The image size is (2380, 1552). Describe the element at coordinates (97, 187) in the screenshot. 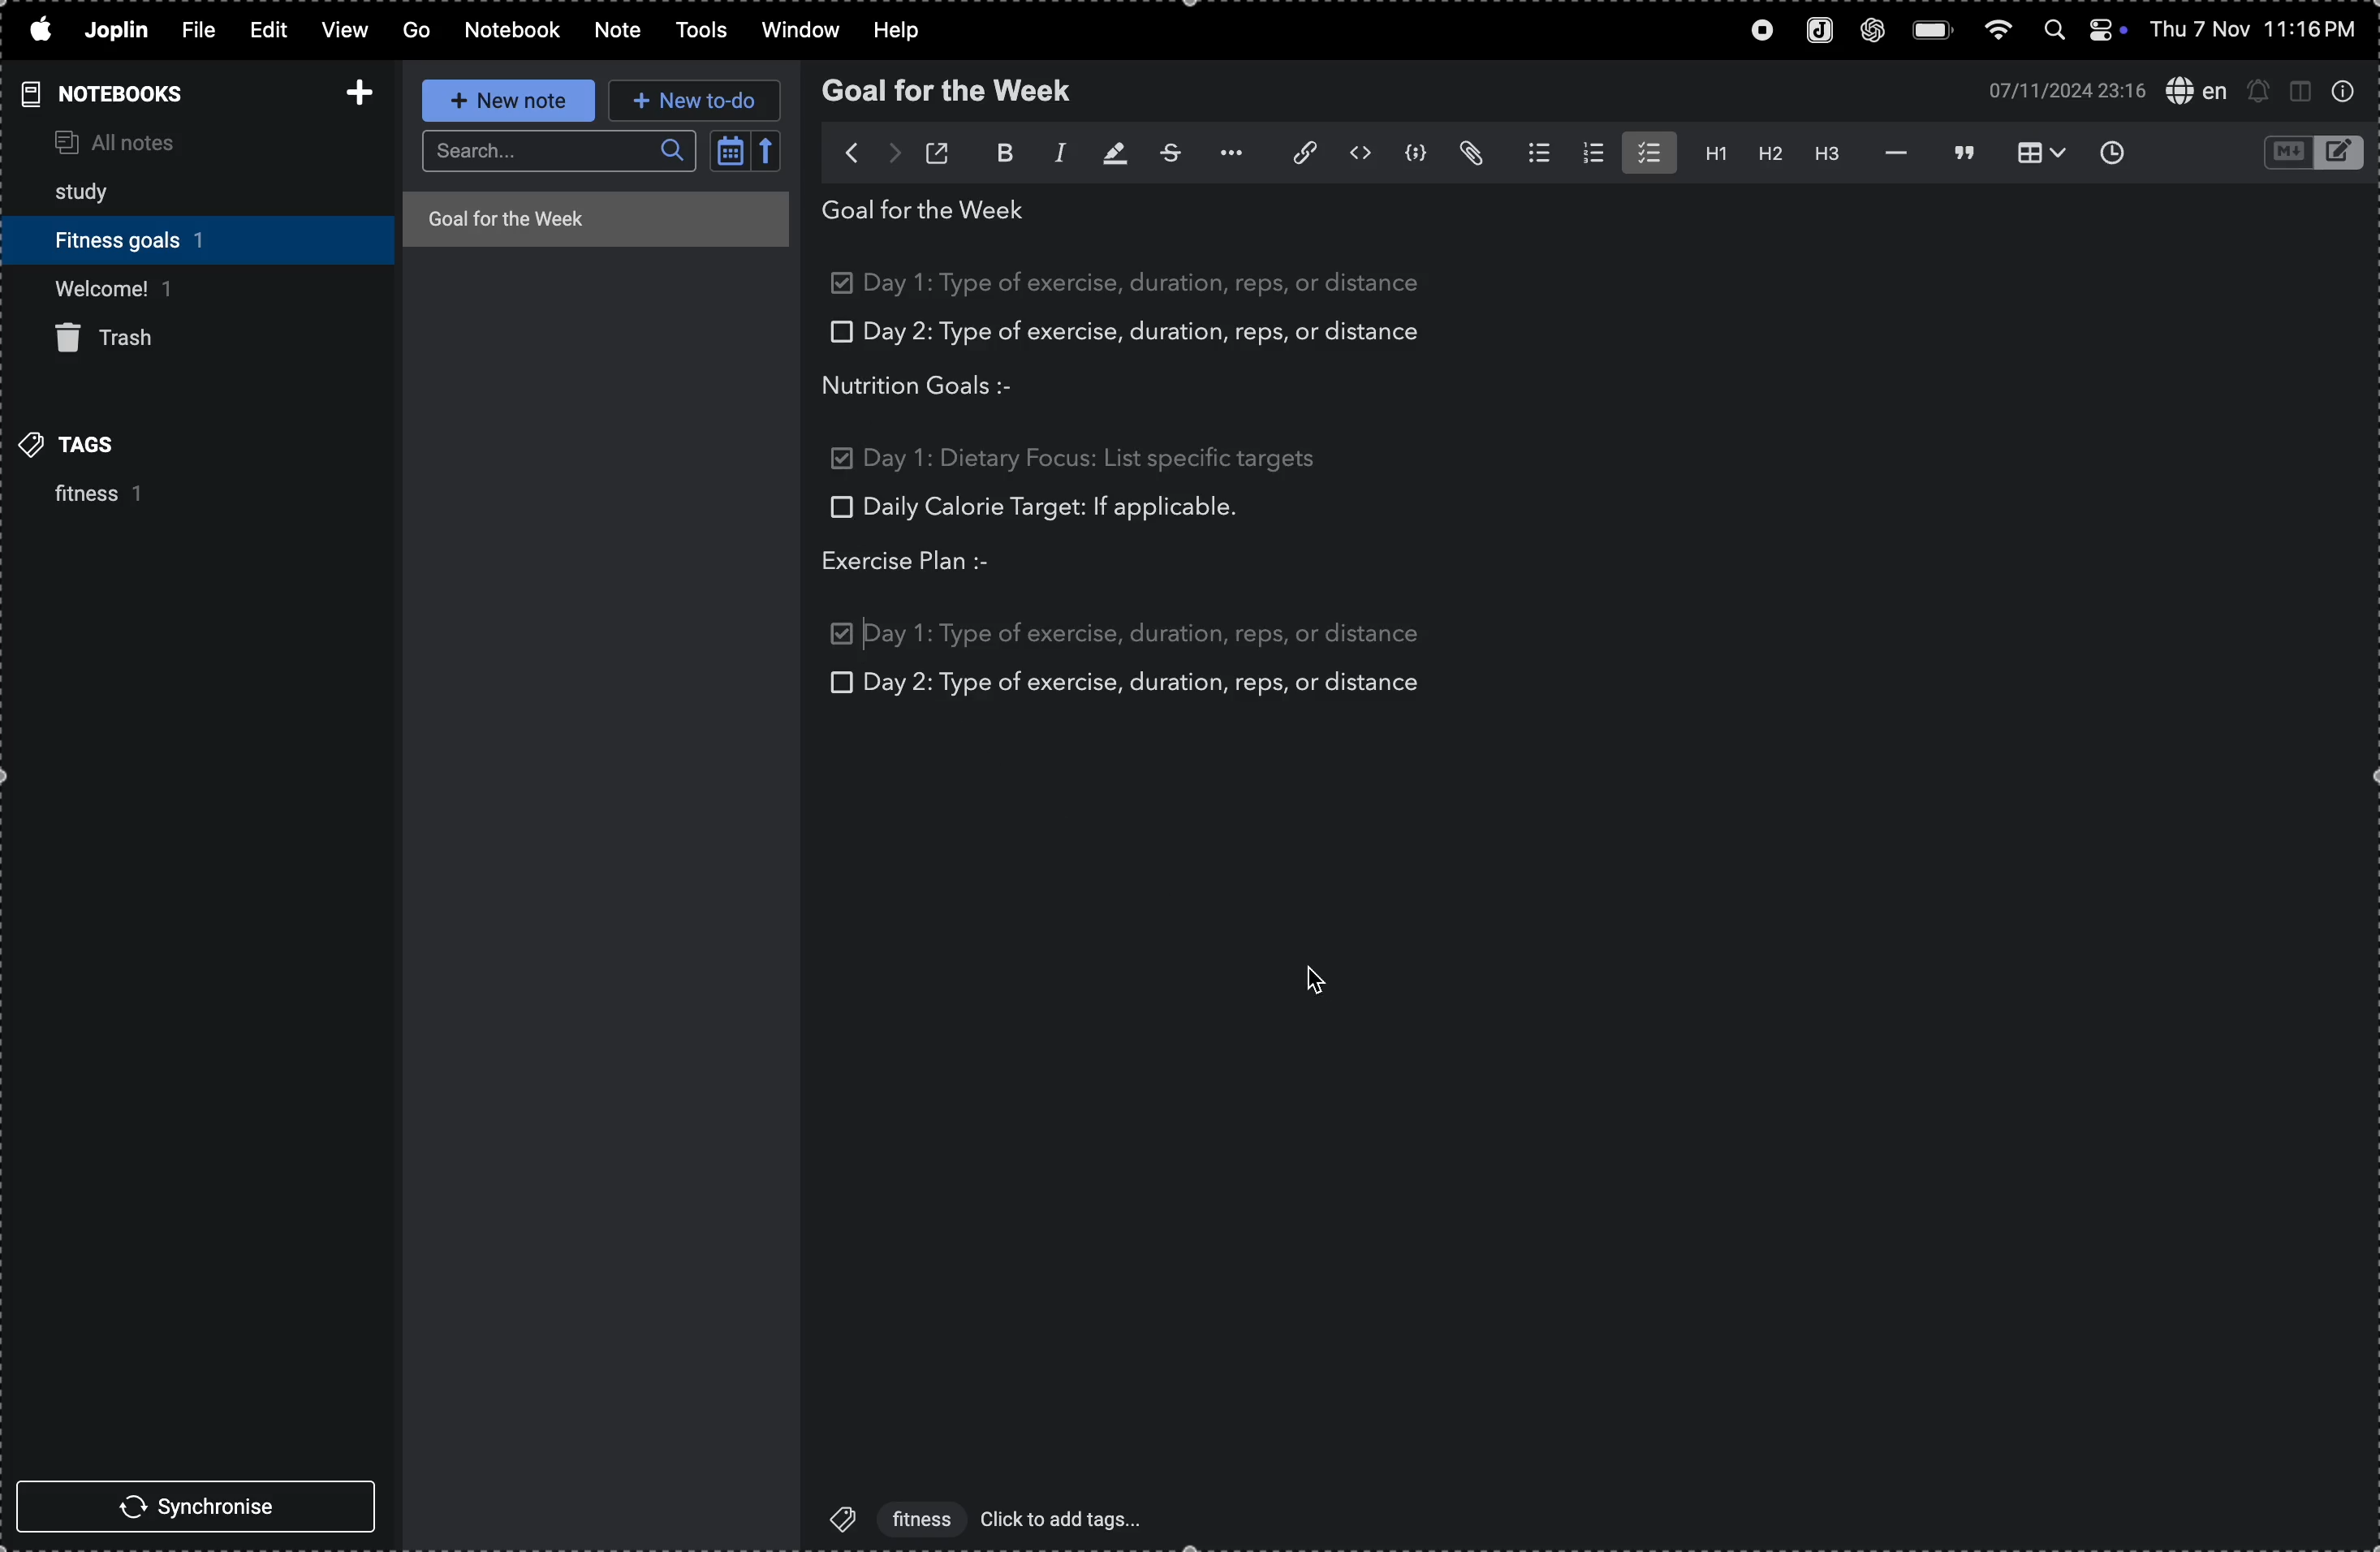

I see `study` at that location.